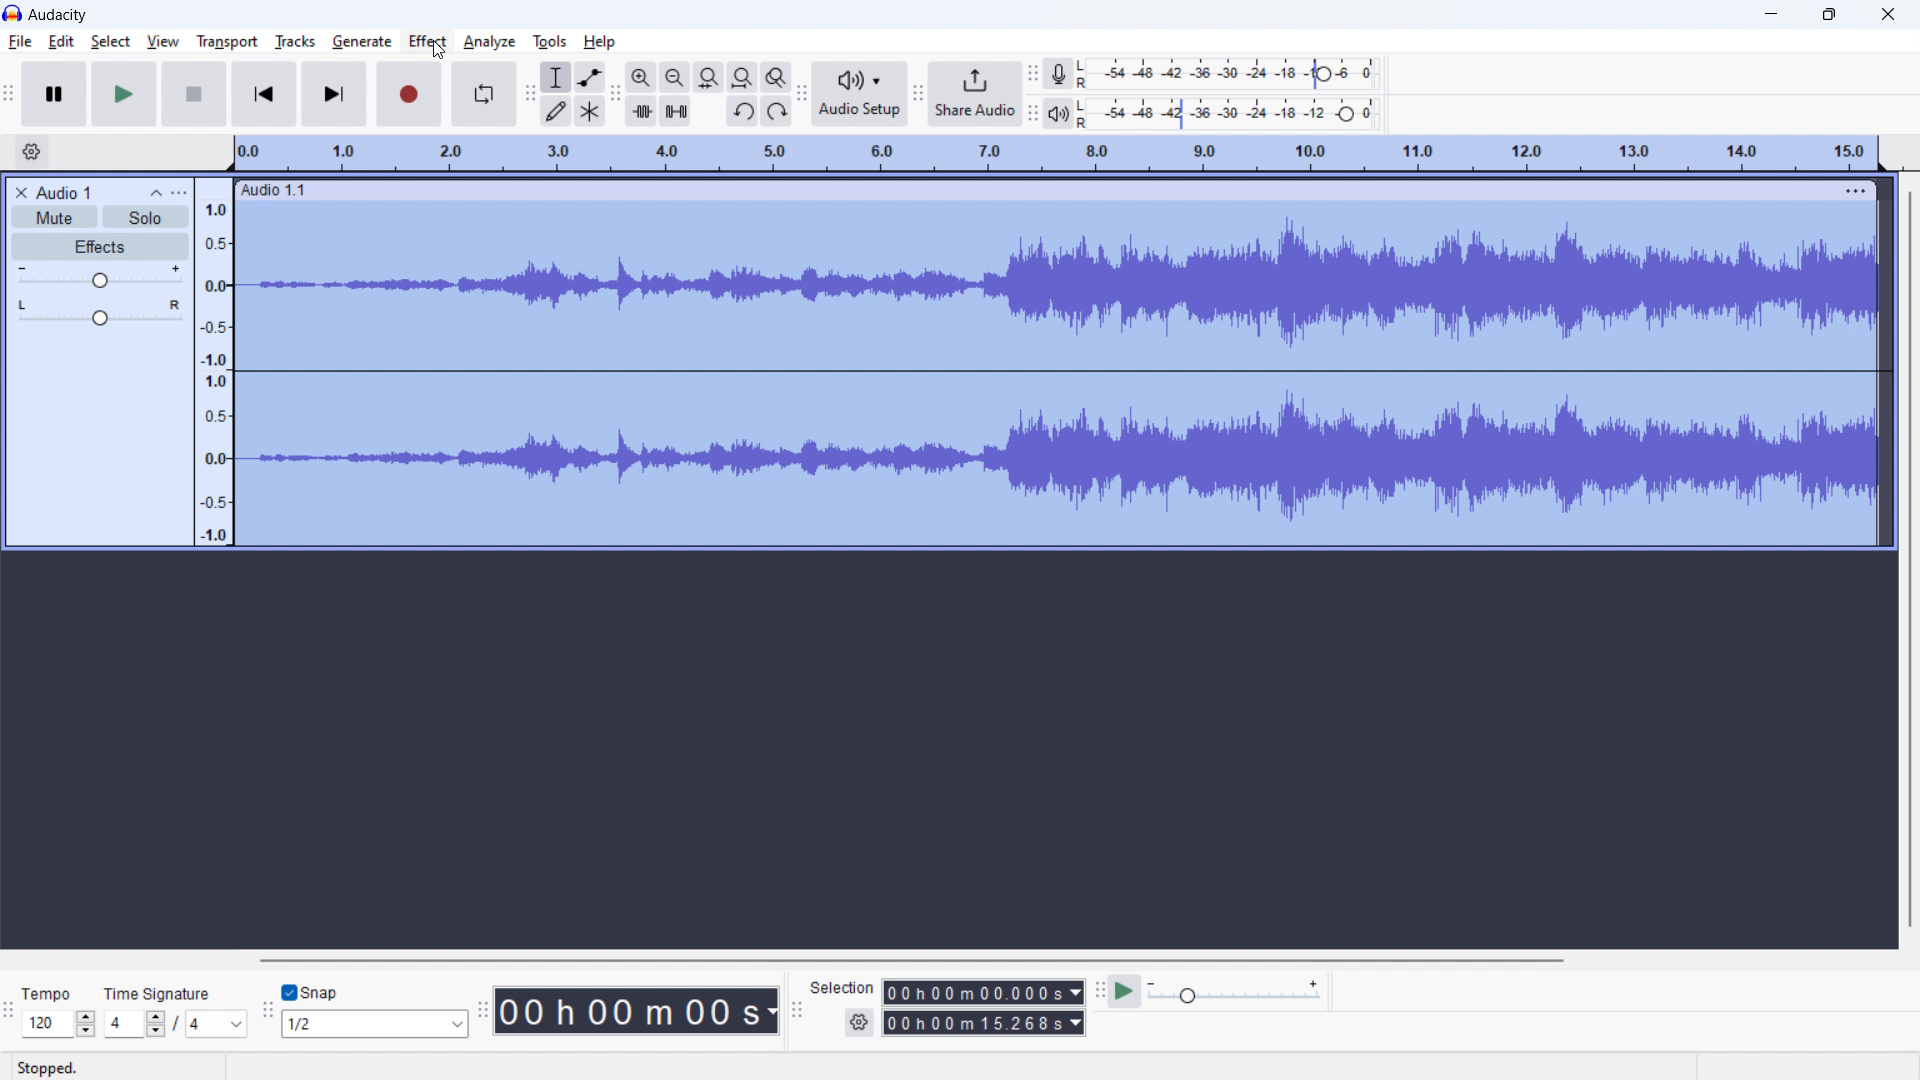  What do you see at coordinates (777, 77) in the screenshot?
I see `toggle zoom` at bounding box center [777, 77].